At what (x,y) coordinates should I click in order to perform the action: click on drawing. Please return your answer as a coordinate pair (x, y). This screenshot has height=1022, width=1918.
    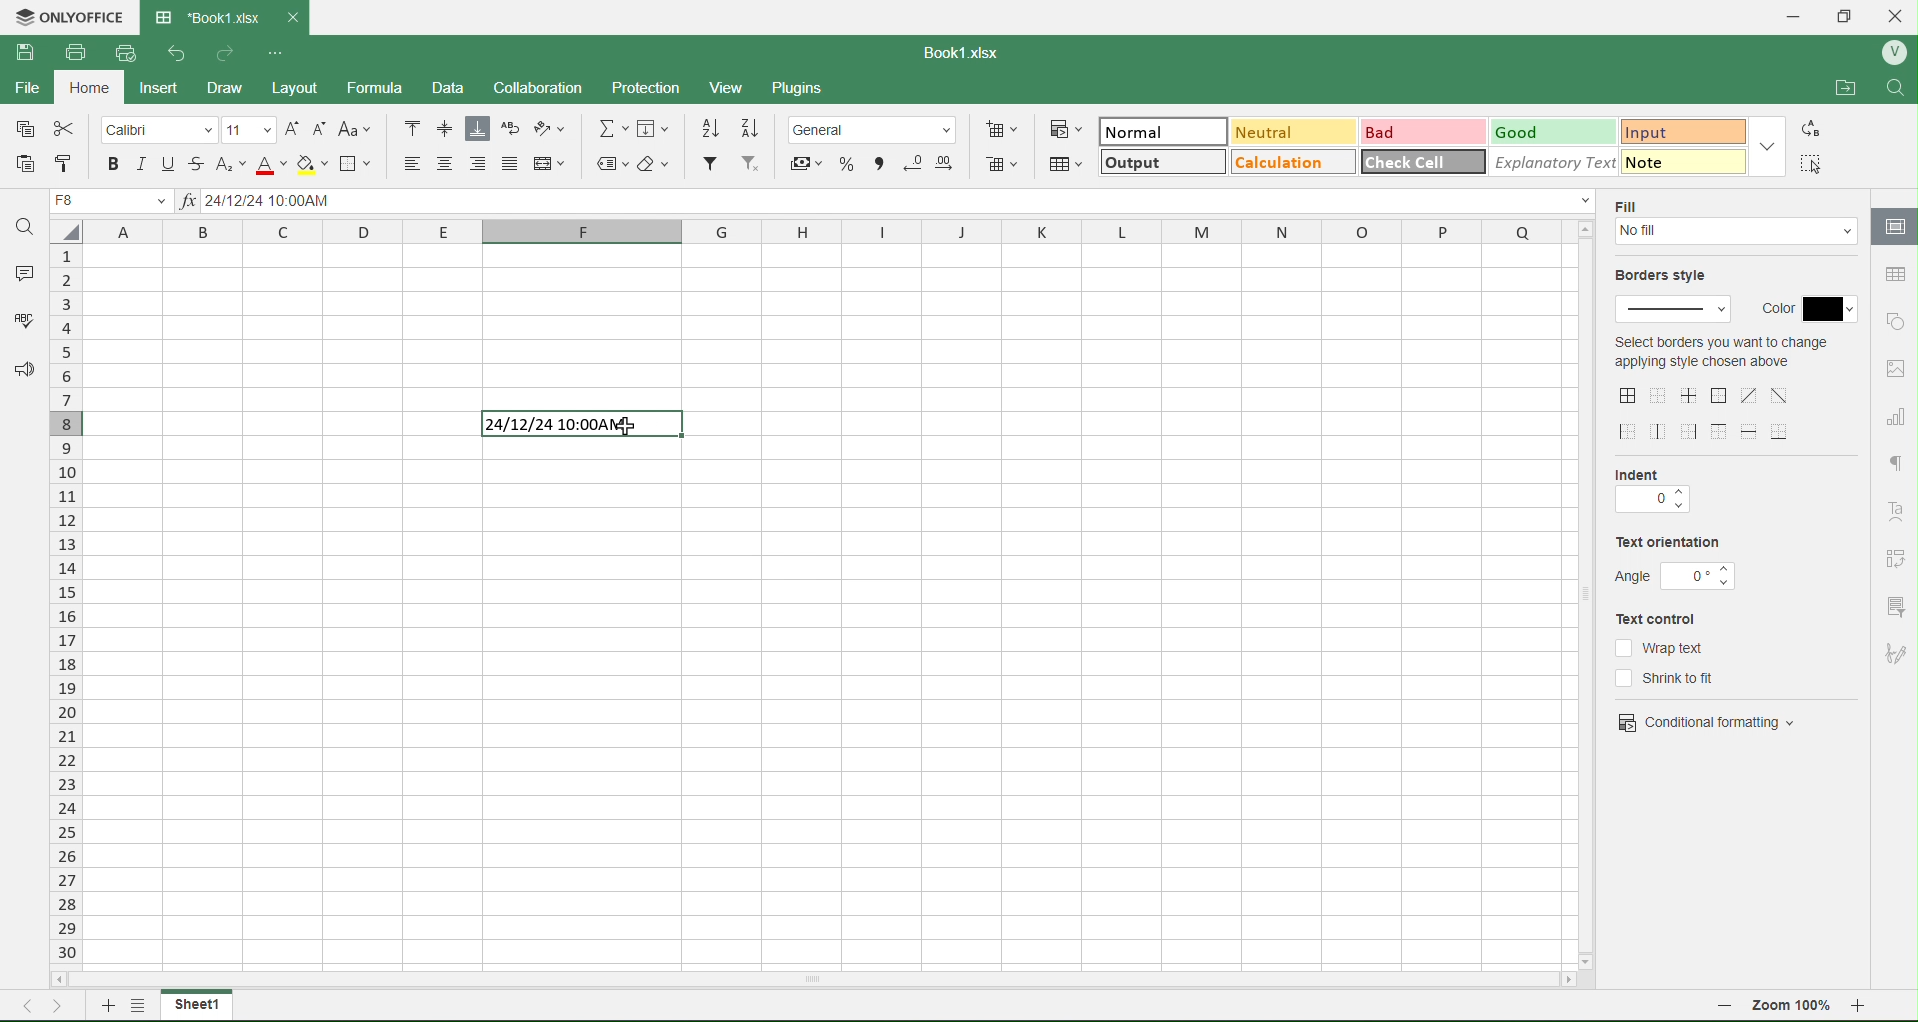
    Looking at the image, I should click on (1893, 228).